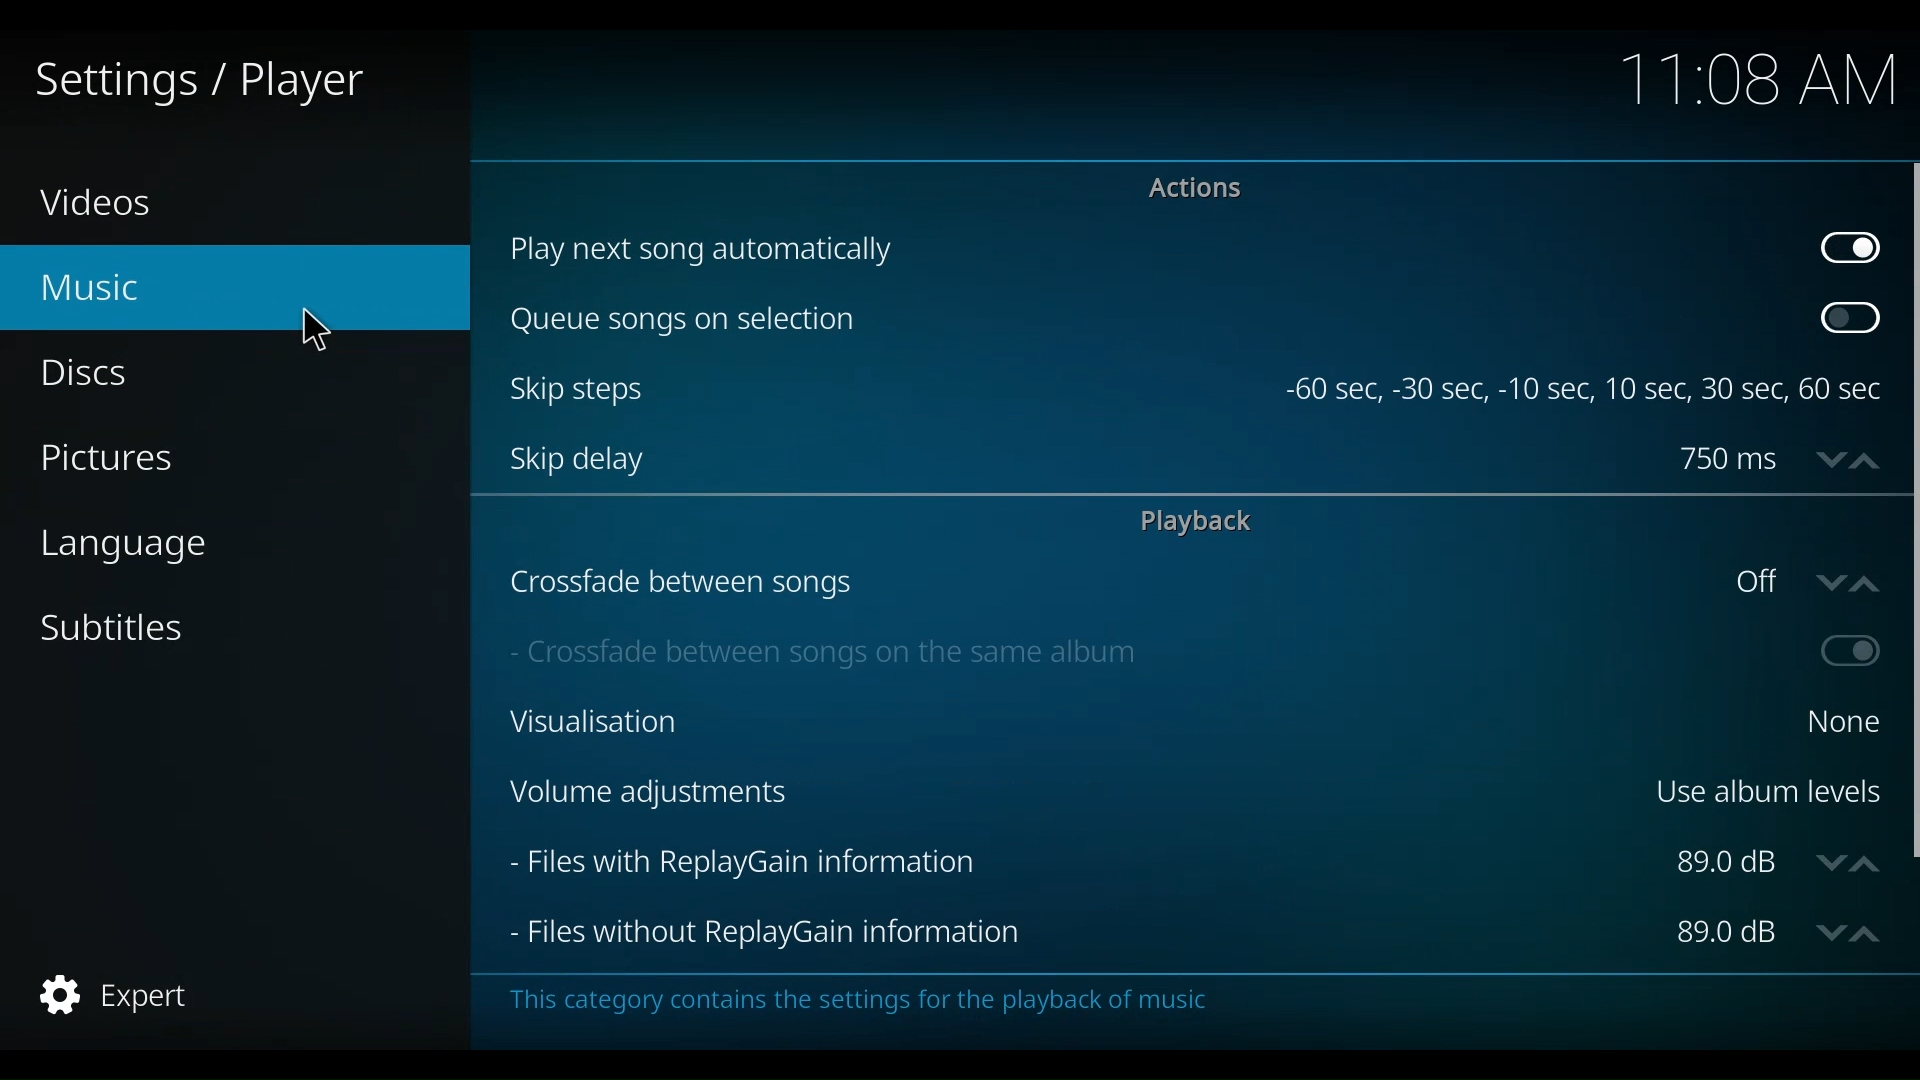  What do you see at coordinates (1852, 249) in the screenshot?
I see `Toggle play next song automatically on/off` at bounding box center [1852, 249].